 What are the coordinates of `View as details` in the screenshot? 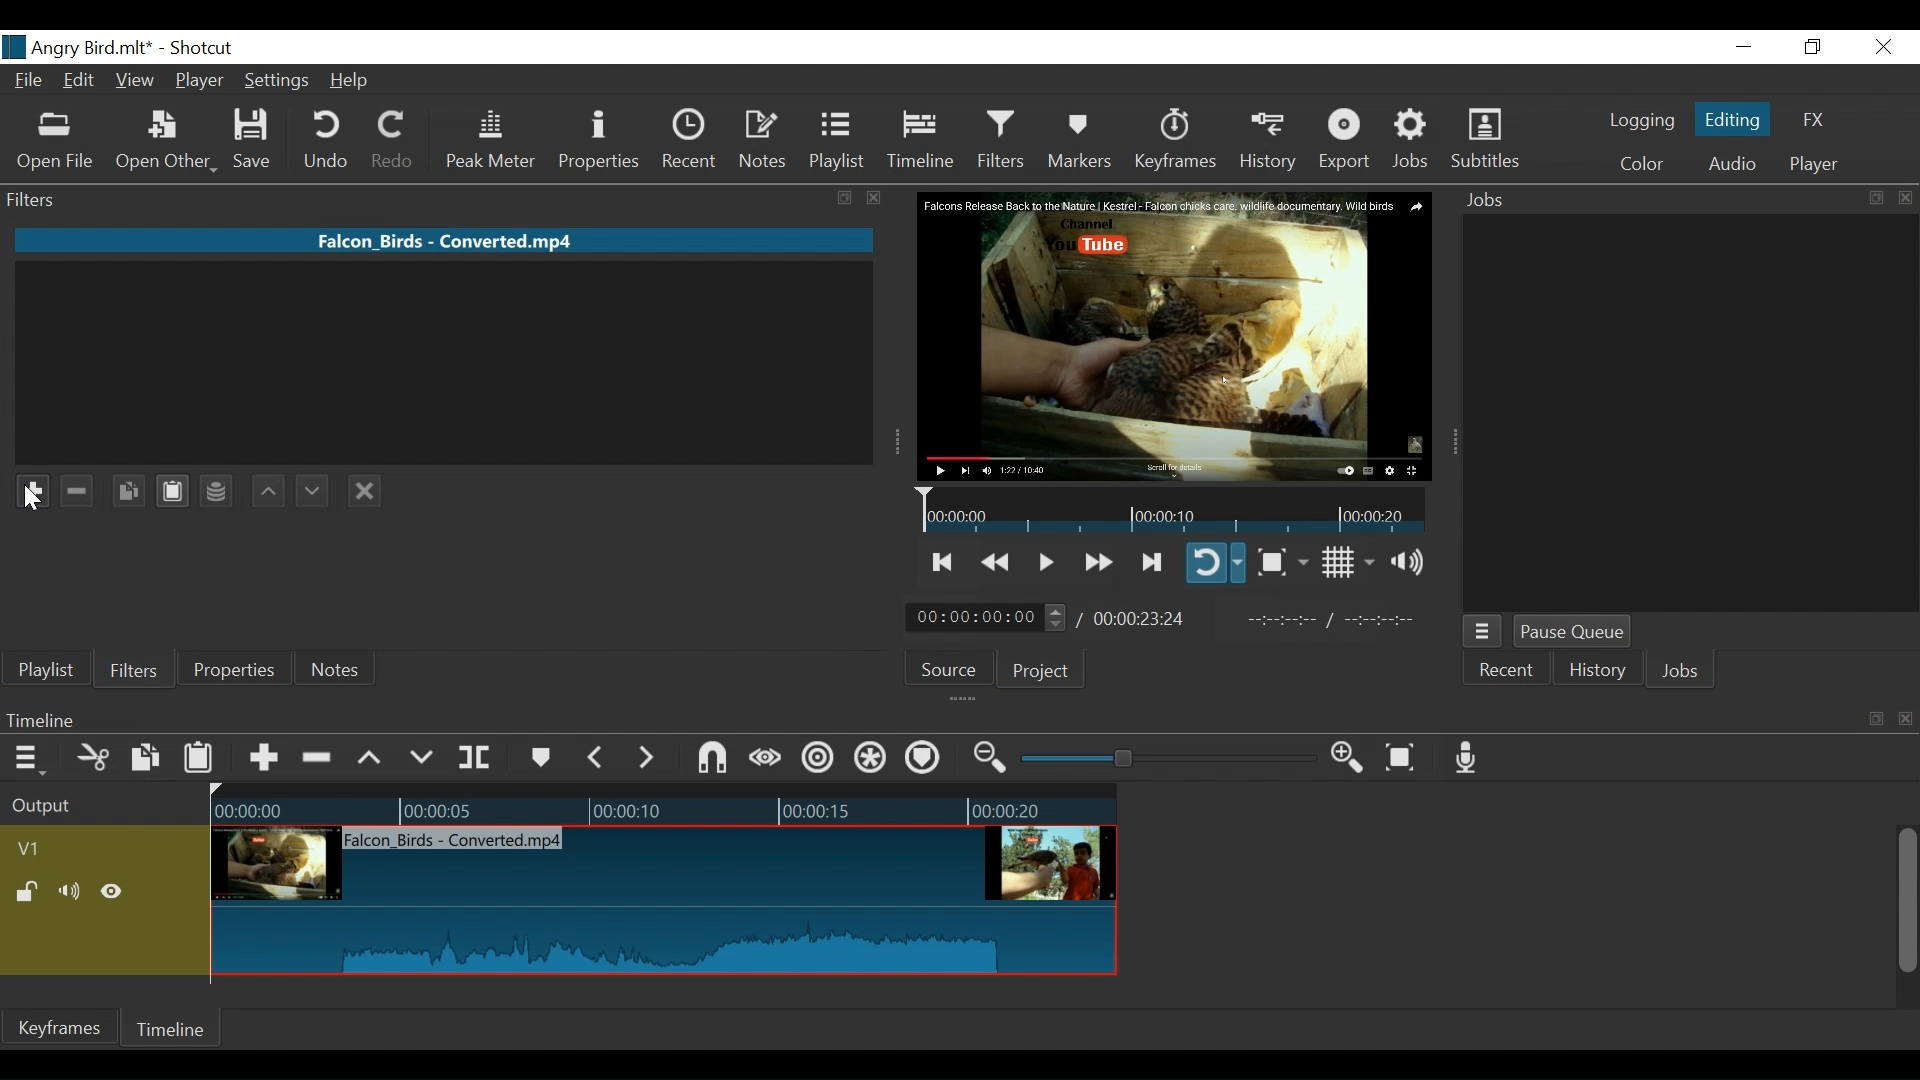 It's located at (316, 623).